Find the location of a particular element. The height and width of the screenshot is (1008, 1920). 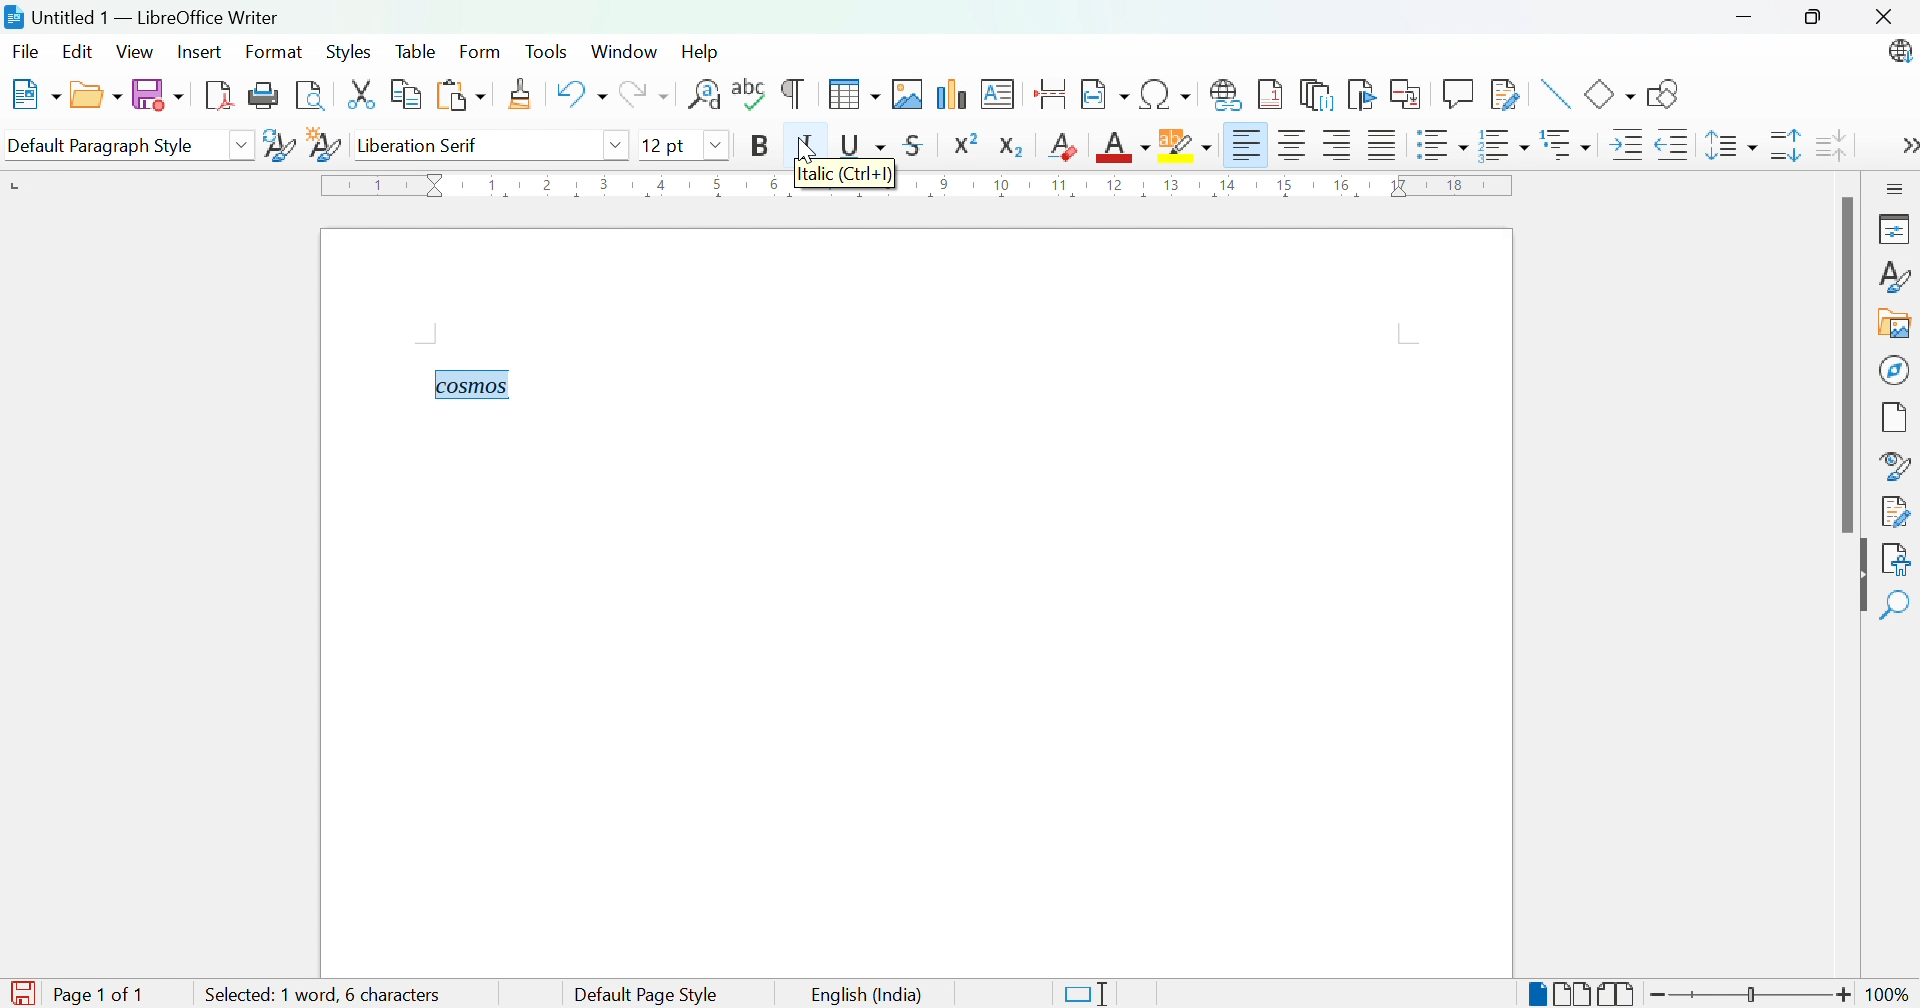

Cut is located at coordinates (366, 97).